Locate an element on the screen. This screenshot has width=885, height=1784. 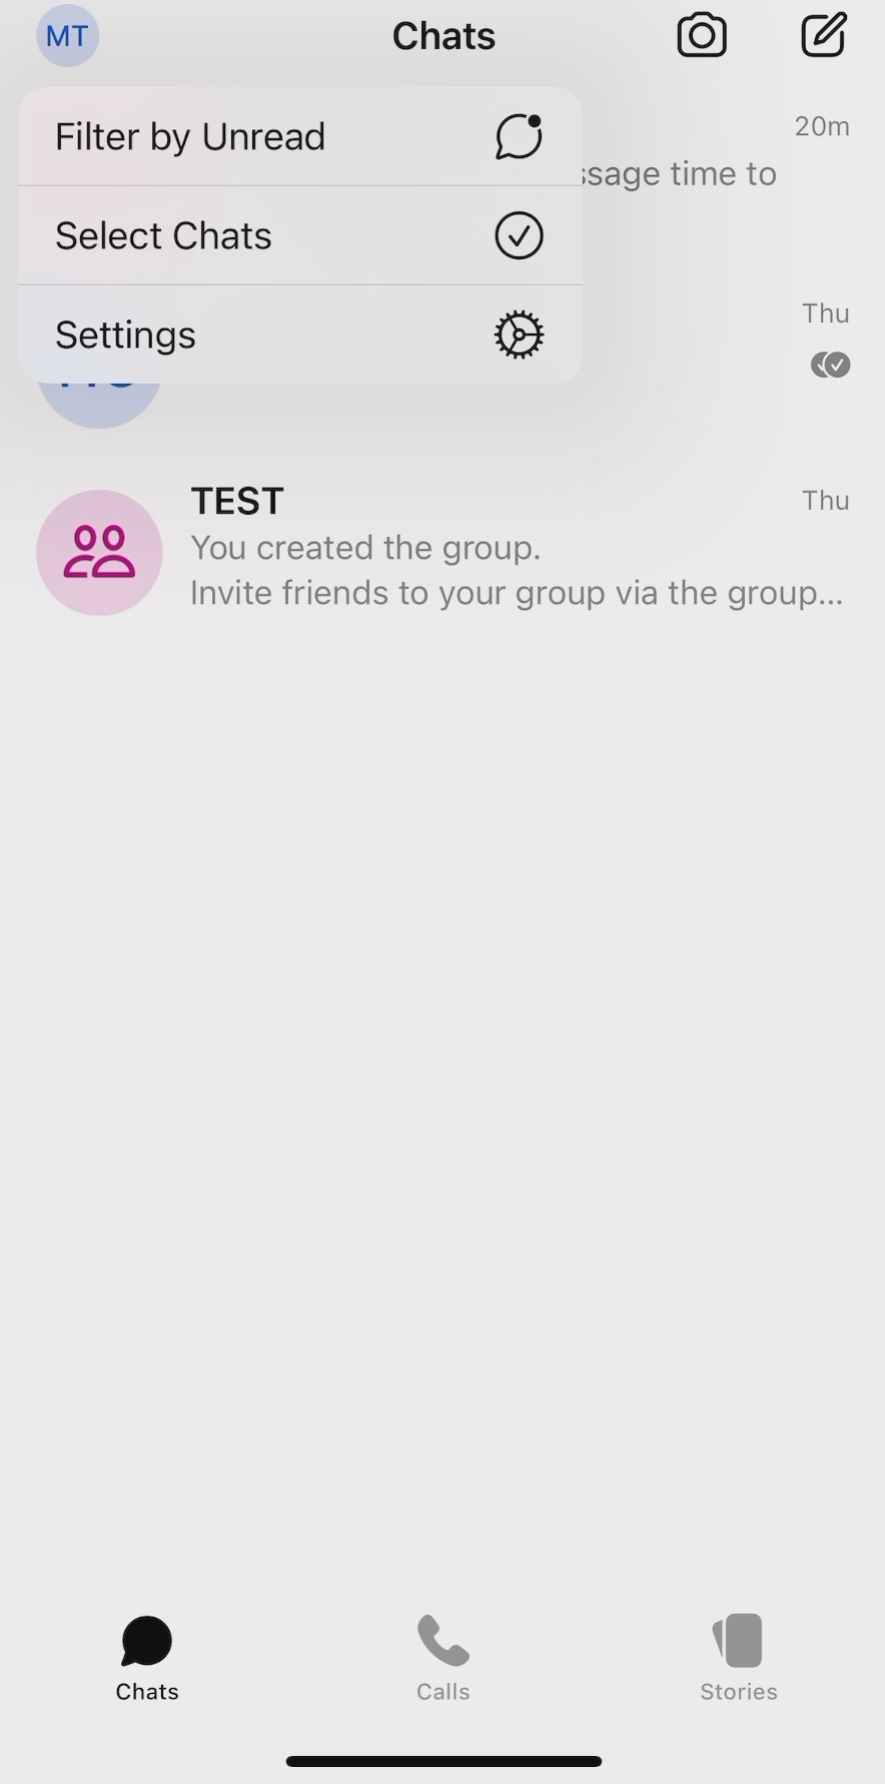
half circle is located at coordinates (100, 412).